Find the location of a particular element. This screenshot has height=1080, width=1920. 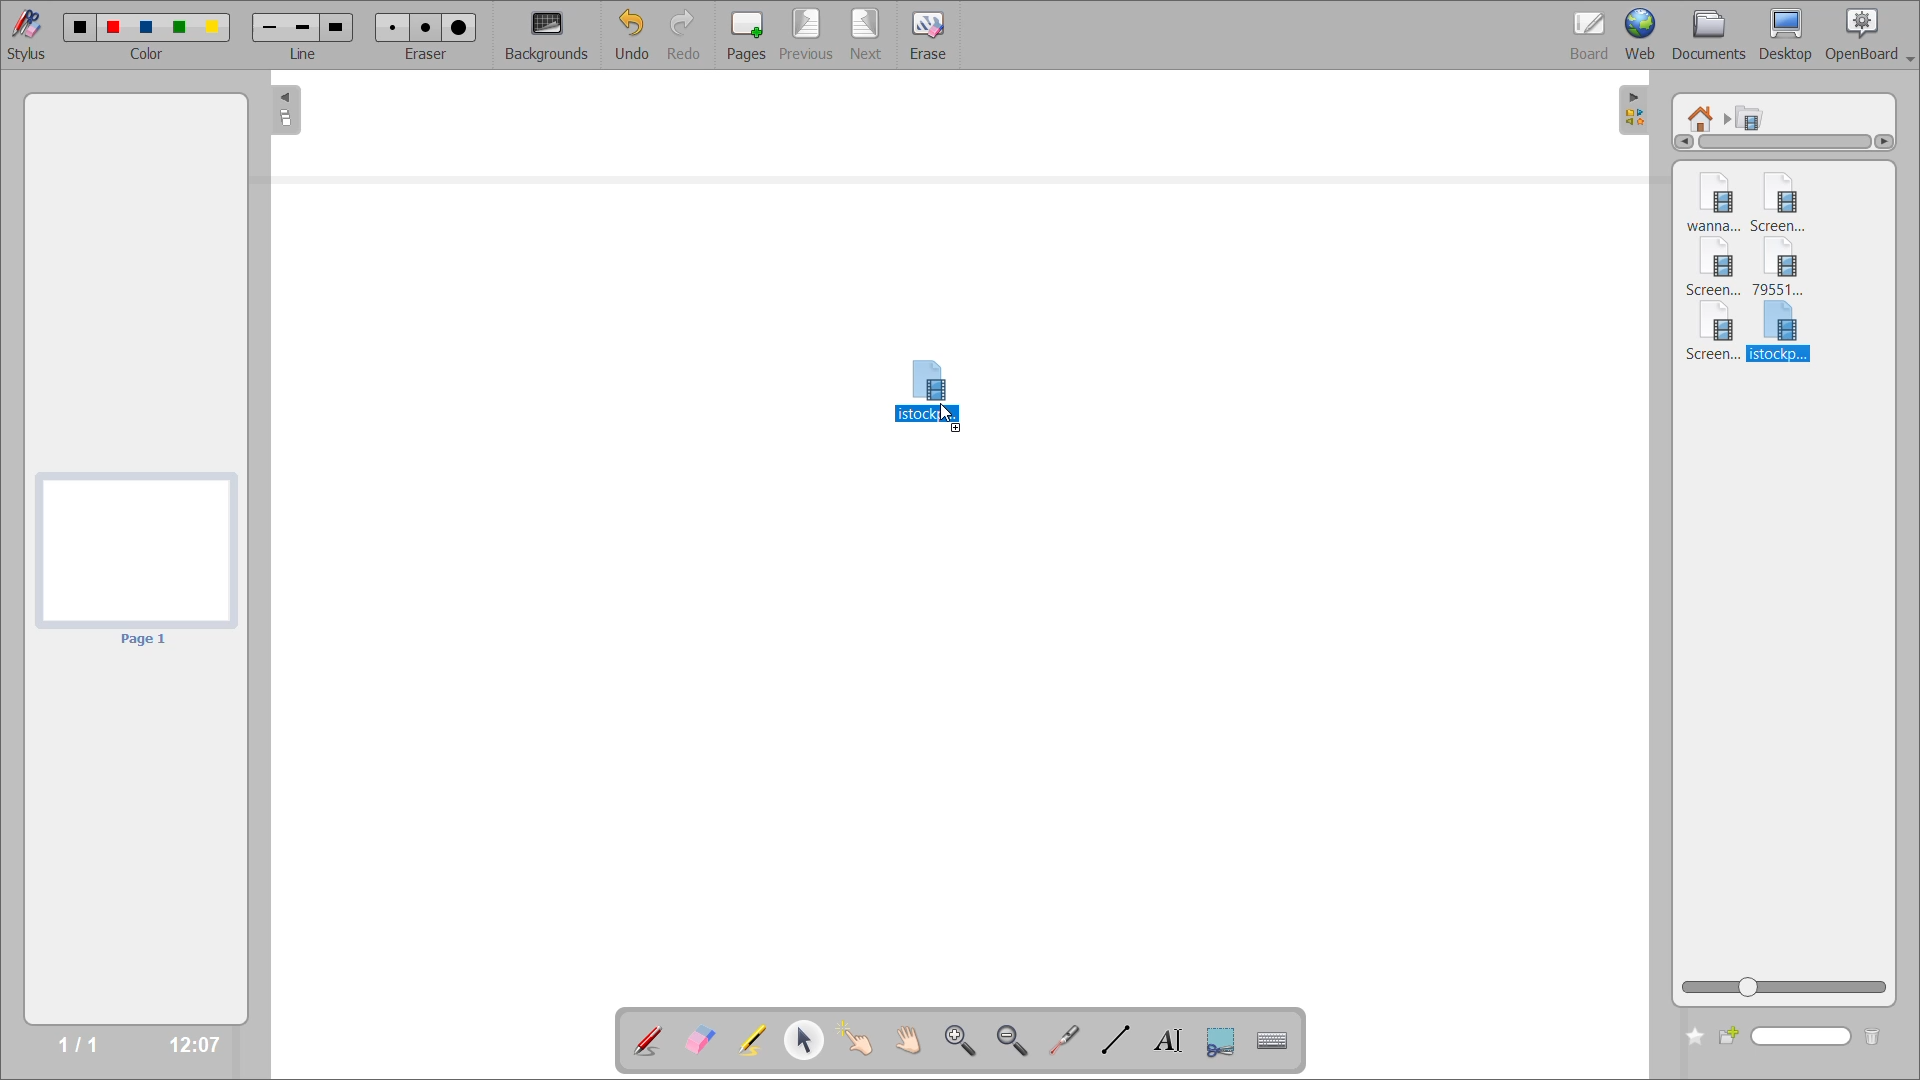

scroll page is located at coordinates (907, 1036).